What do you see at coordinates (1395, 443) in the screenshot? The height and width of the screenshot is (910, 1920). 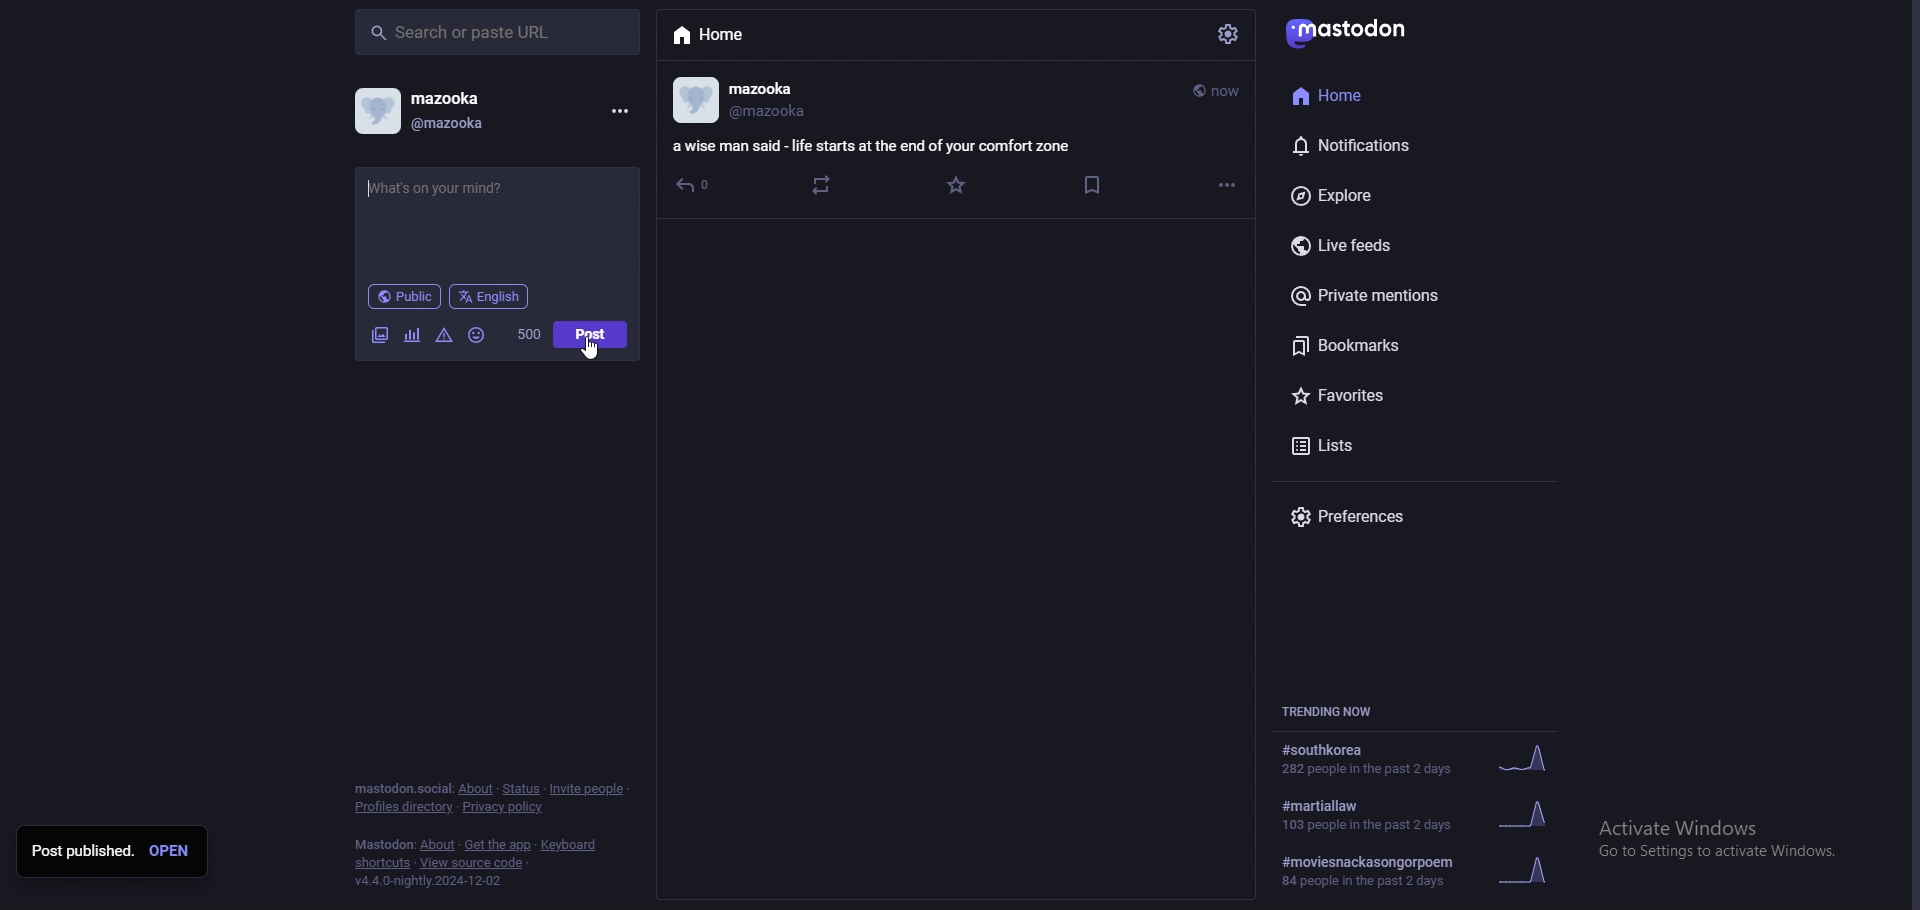 I see `lists` at bounding box center [1395, 443].